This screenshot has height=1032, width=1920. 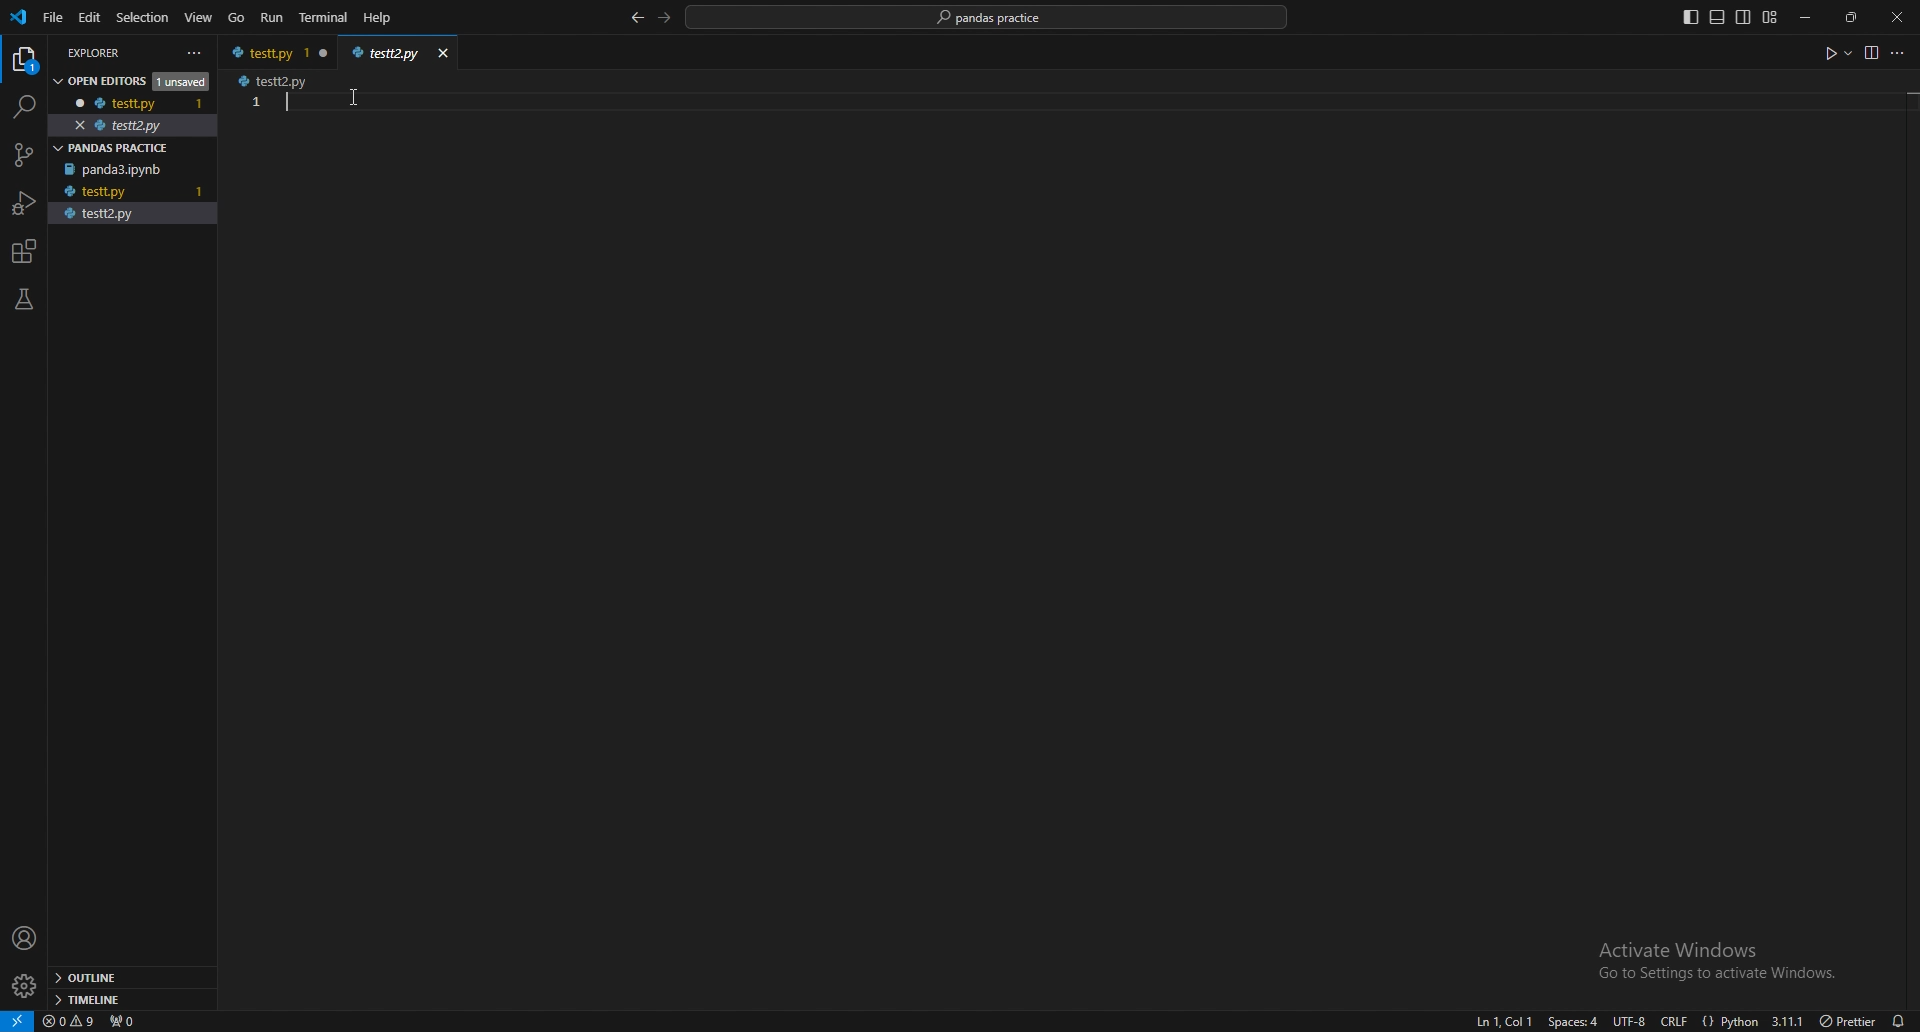 What do you see at coordinates (123, 170) in the screenshot?
I see `panda3.ipynb` at bounding box center [123, 170].